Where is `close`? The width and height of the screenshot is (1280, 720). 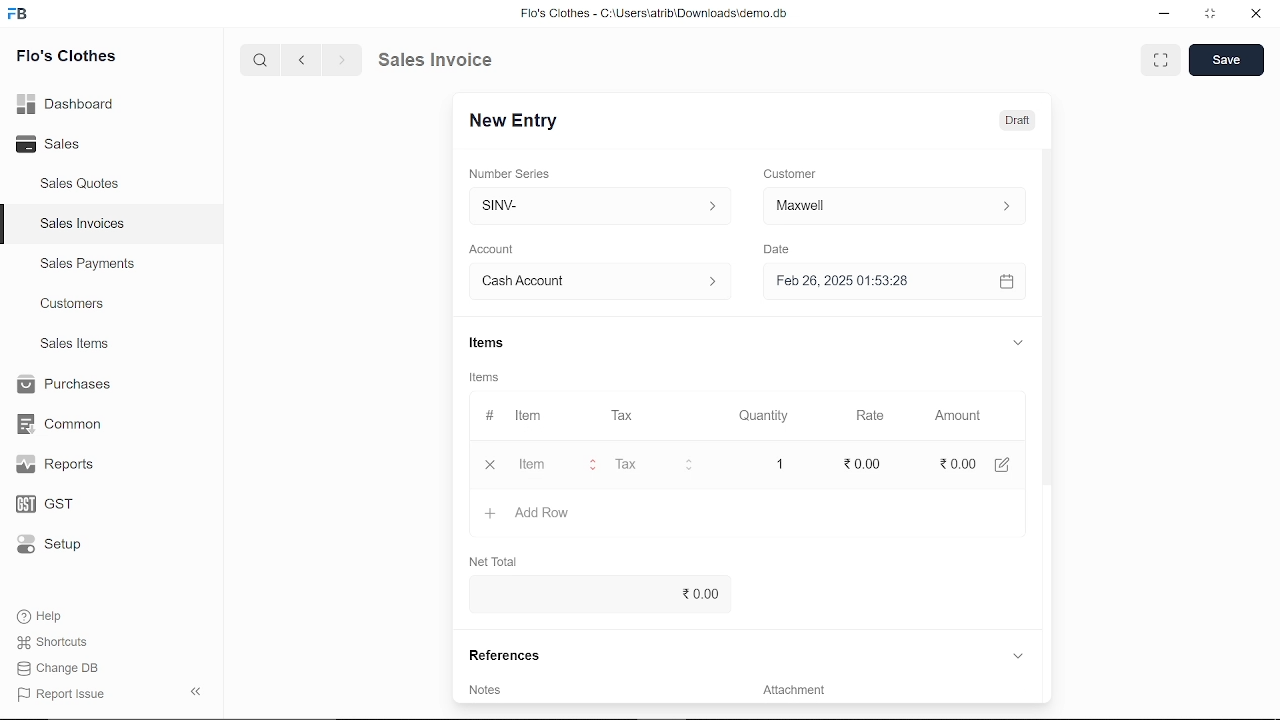
close is located at coordinates (1254, 15).